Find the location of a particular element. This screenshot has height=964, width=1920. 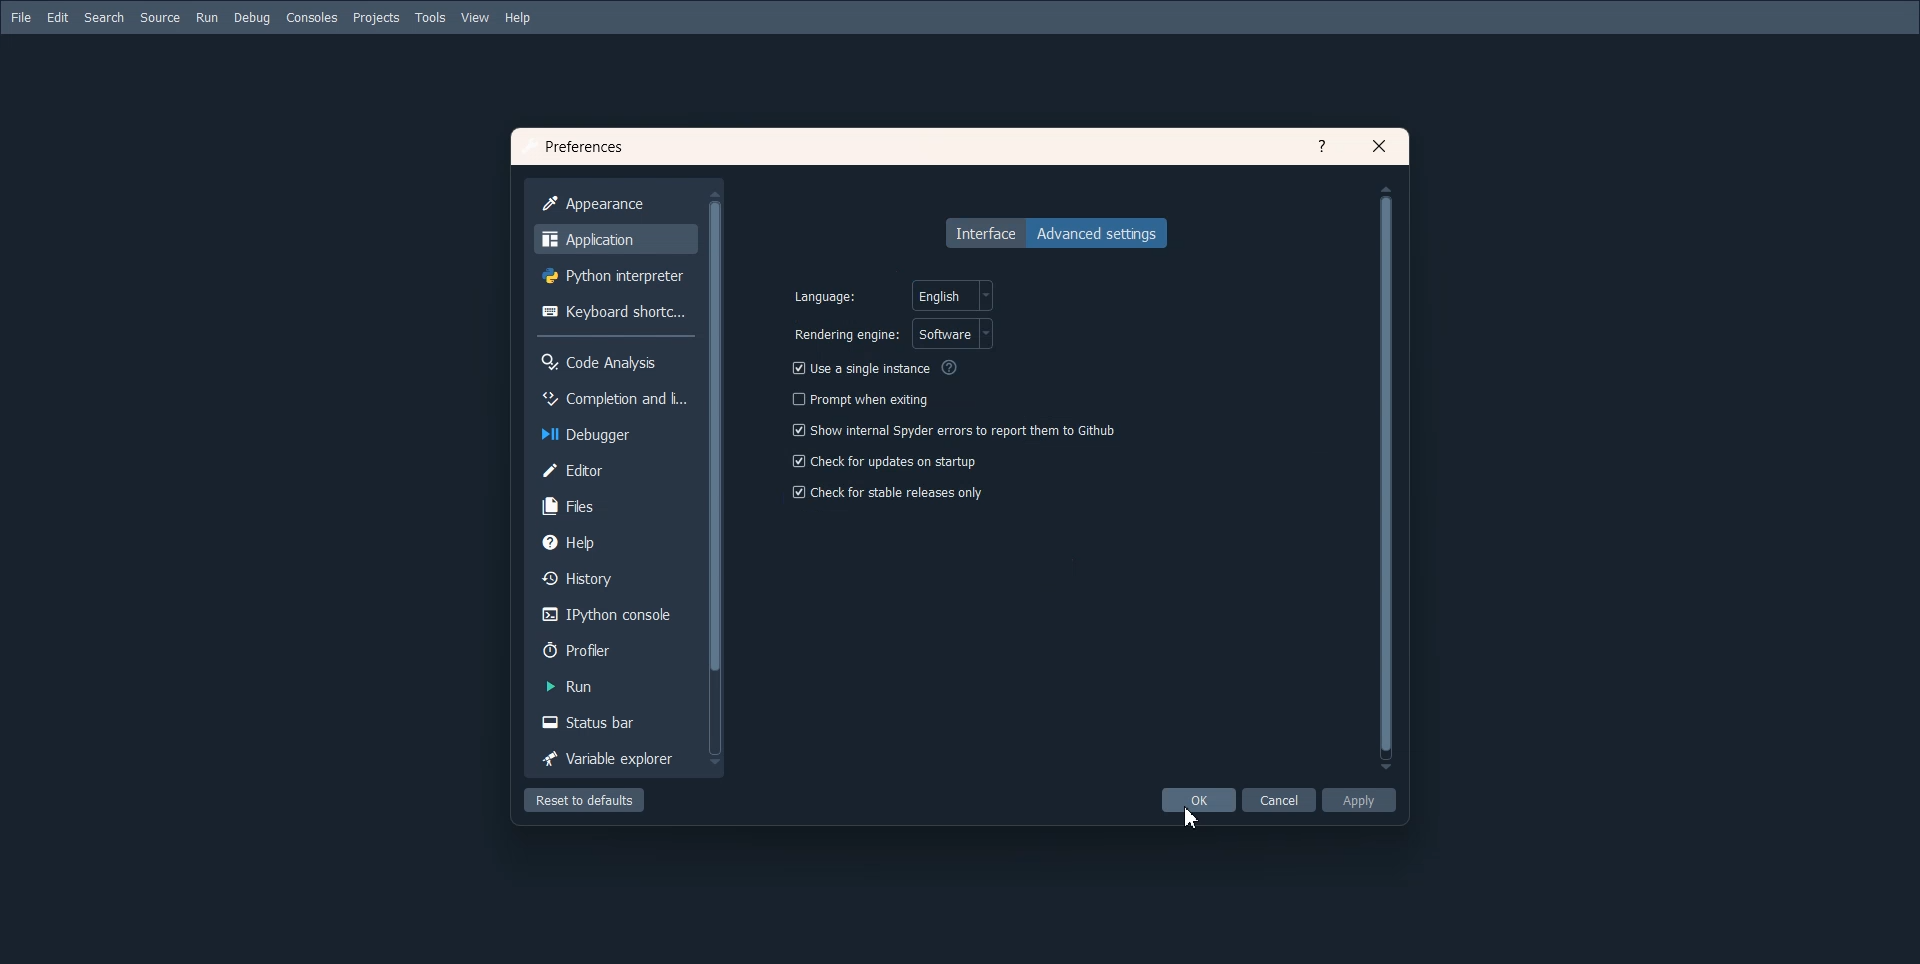

Application is located at coordinates (614, 238).